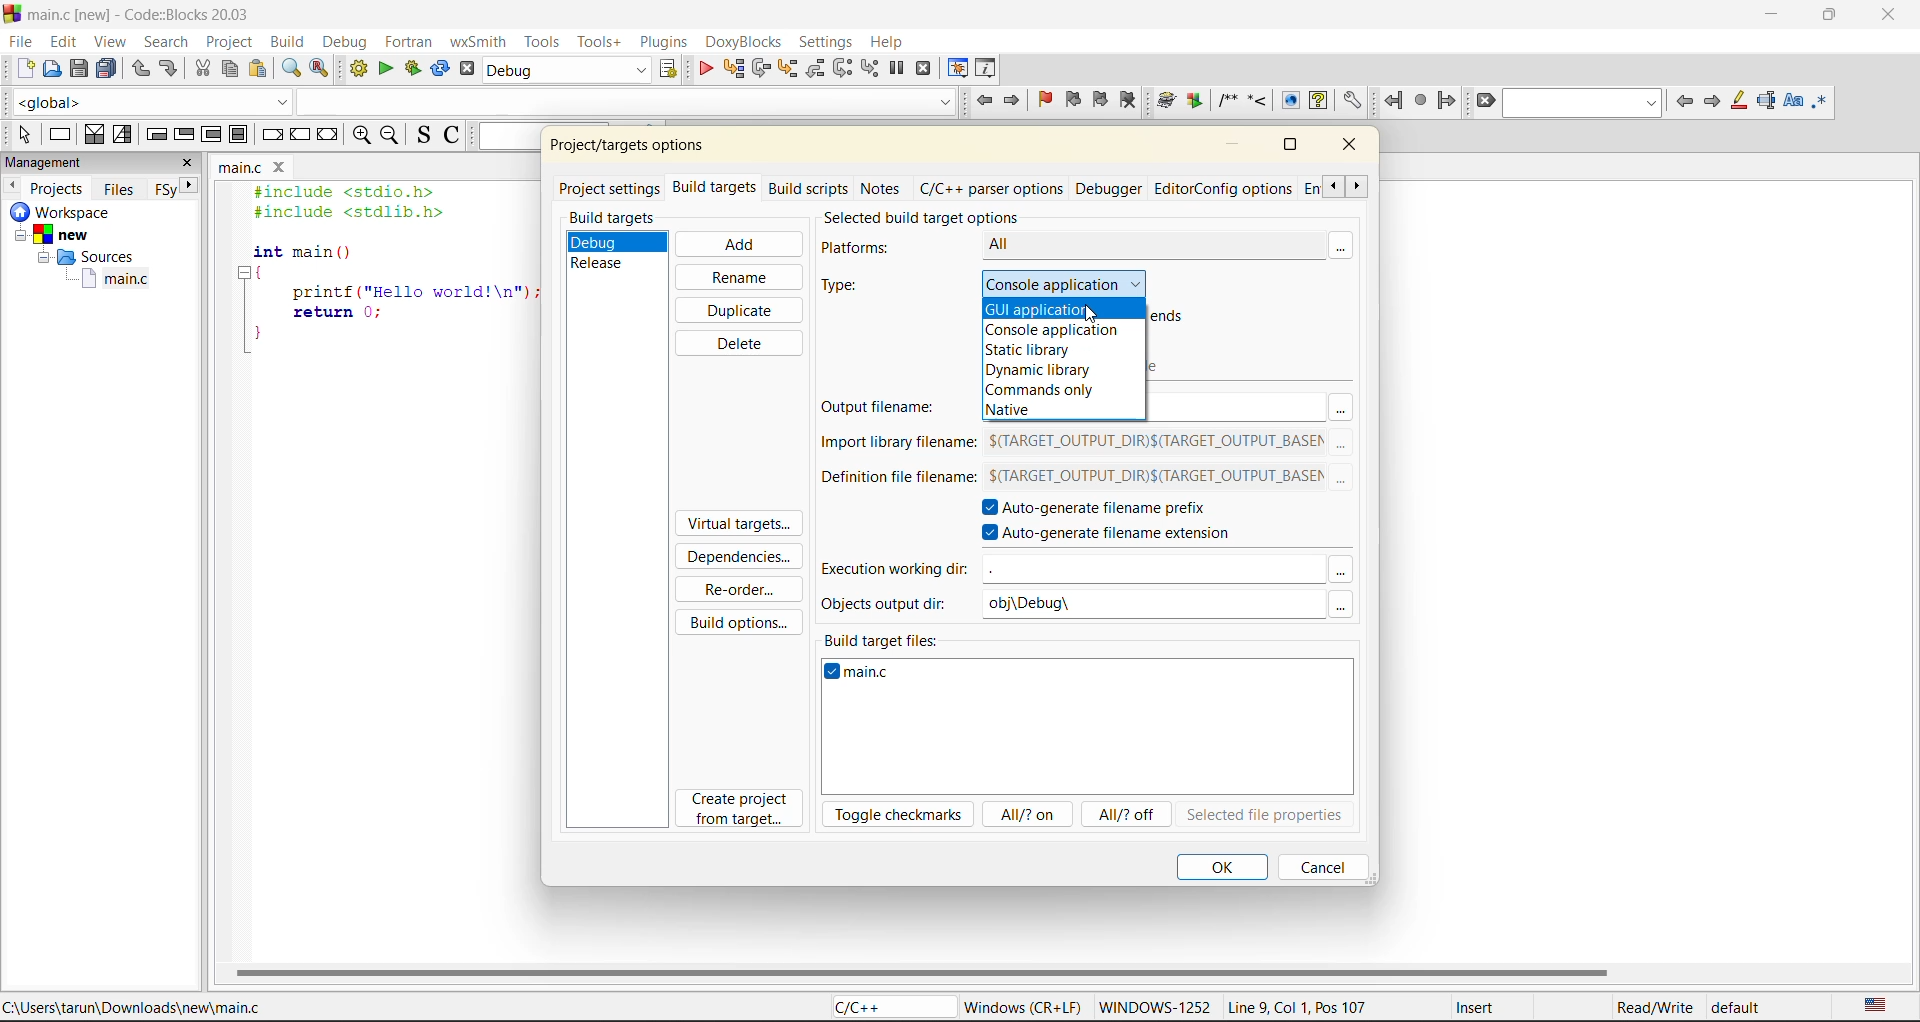 This screenshot has height=1022, width=1920. What do you see at coordinates (165, 43) in the screenshot?
I see `search` at bounding box center [165, 43].